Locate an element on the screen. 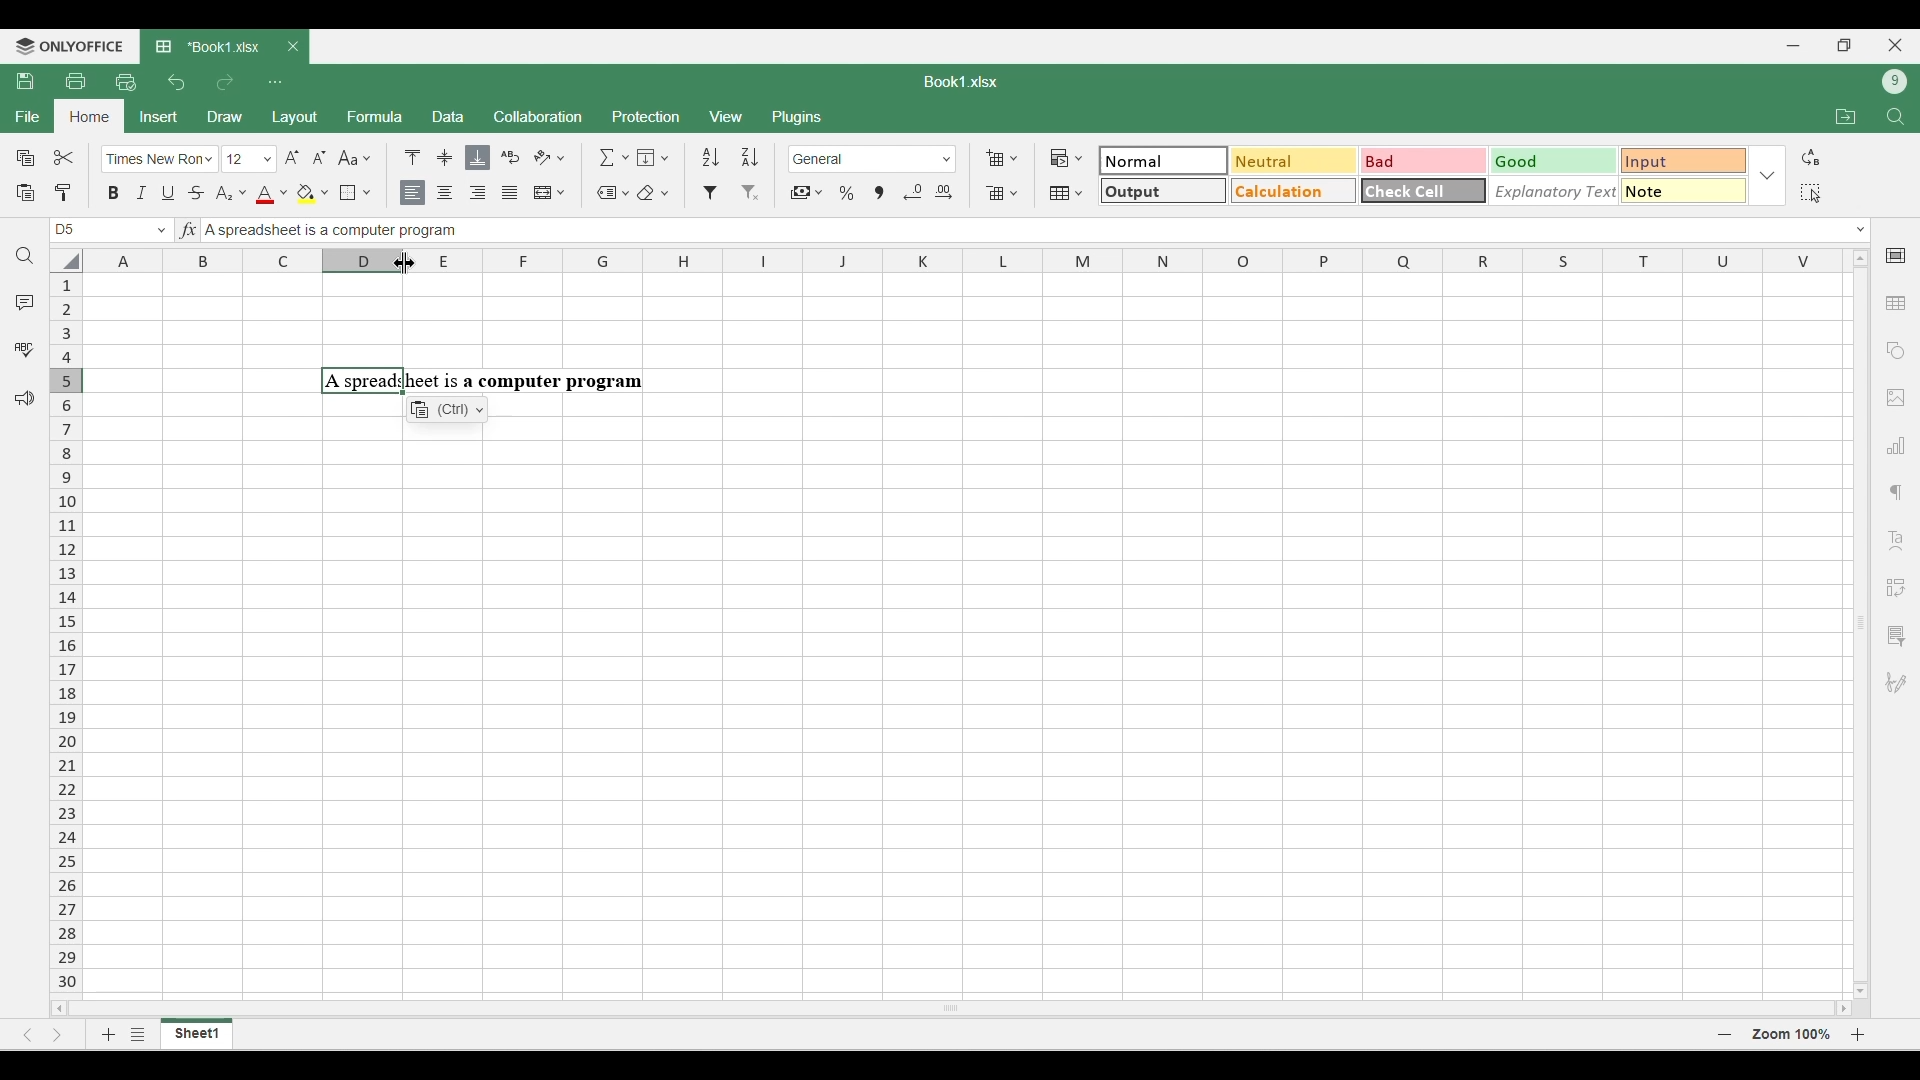  Close tab is located at coordinates (293, 47).